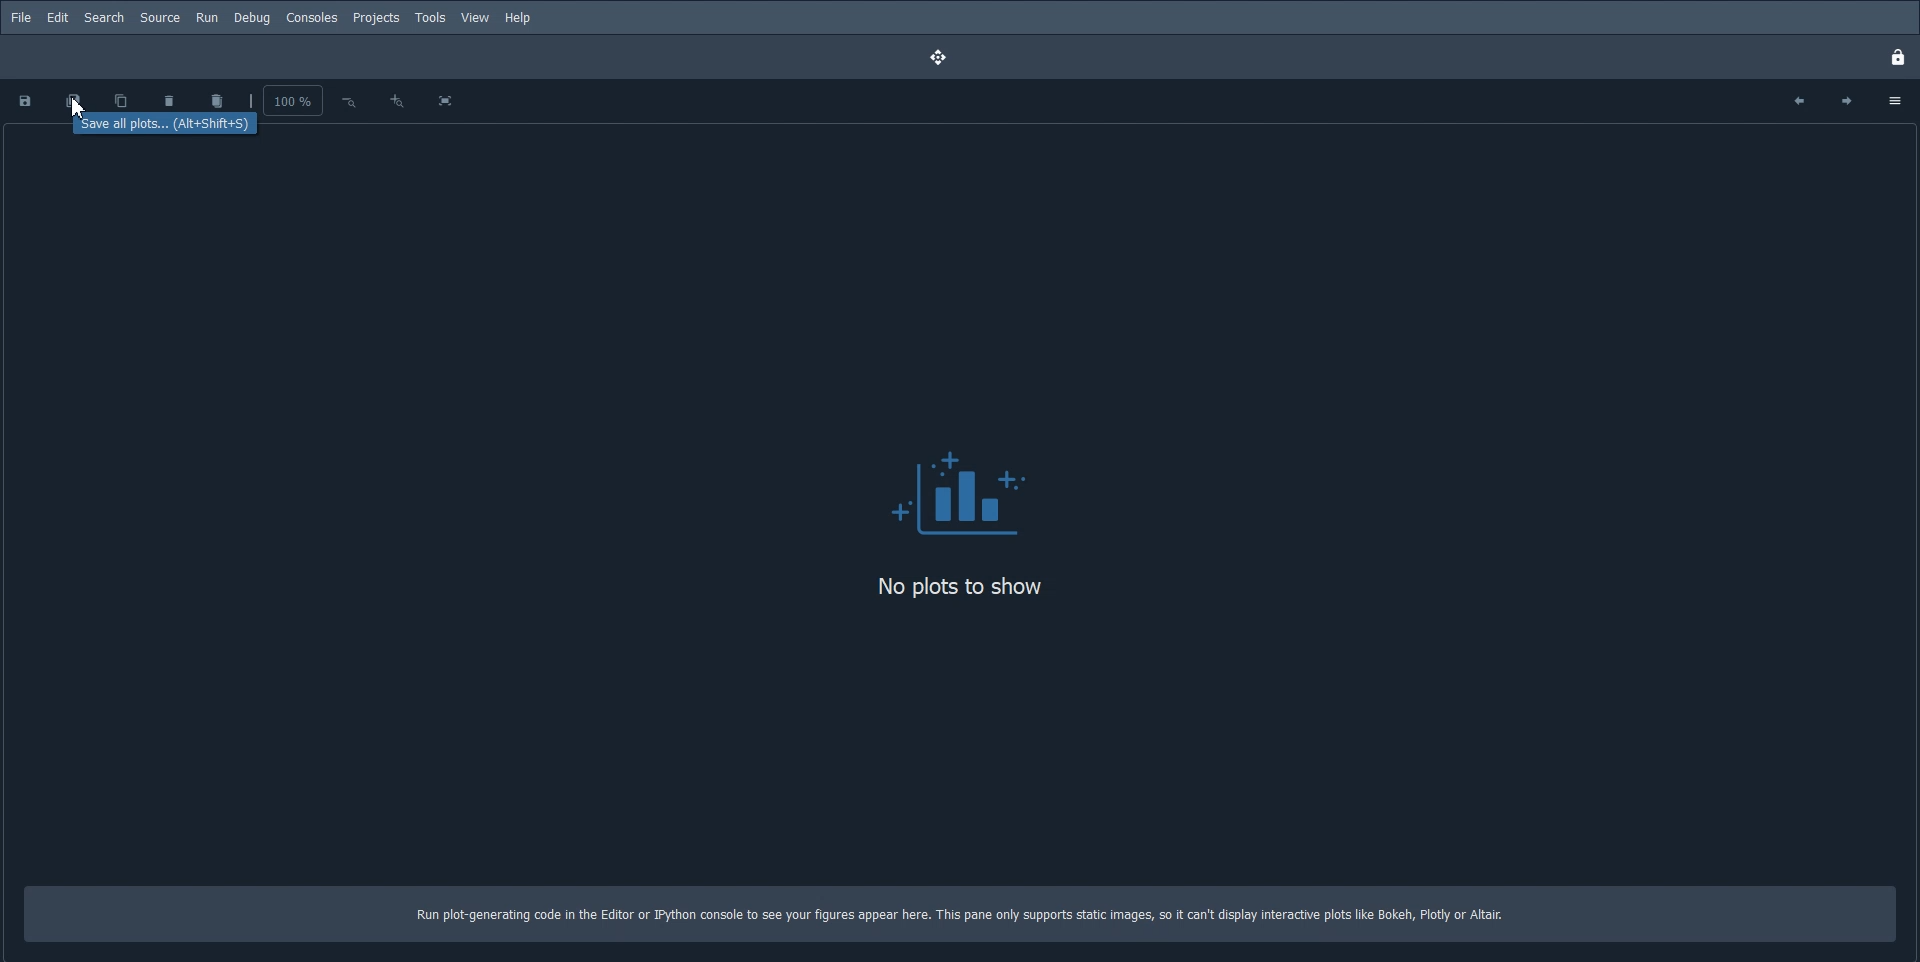 This screenshot has height=962, width=1920. What do you see at coordinates (83, 109) in the screenshot?
I see `Cursor` at bounding box center [83, 109].